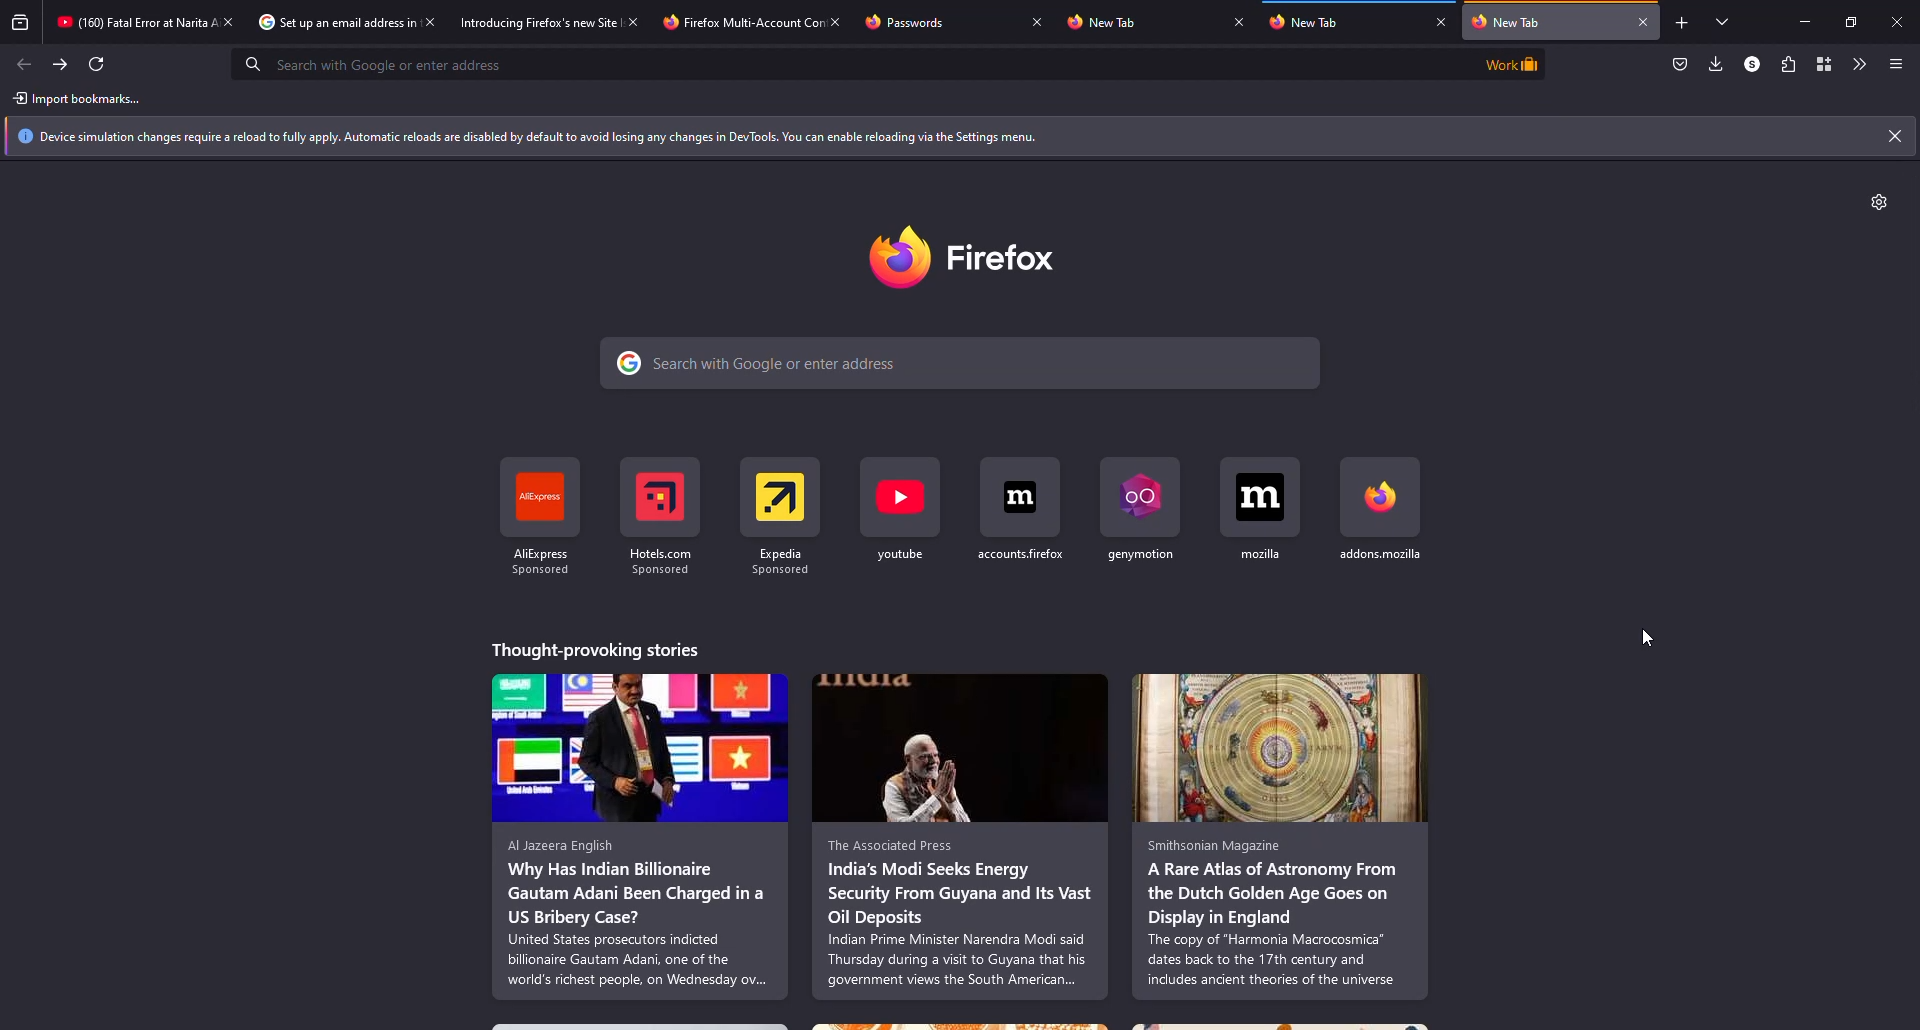  Describe the element at coordinates (1856, 64) in the screenshot. I see `more tools` at that location.